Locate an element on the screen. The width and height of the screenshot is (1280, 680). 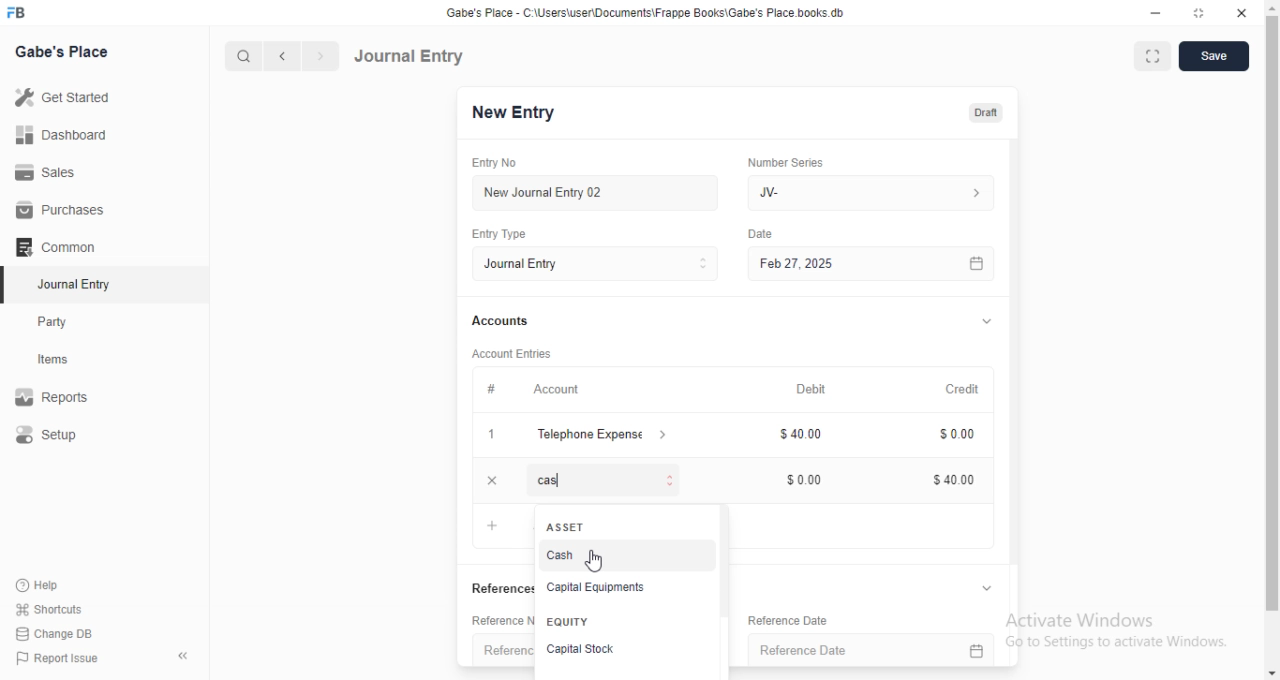
Add is located at coordinates (490, 525).